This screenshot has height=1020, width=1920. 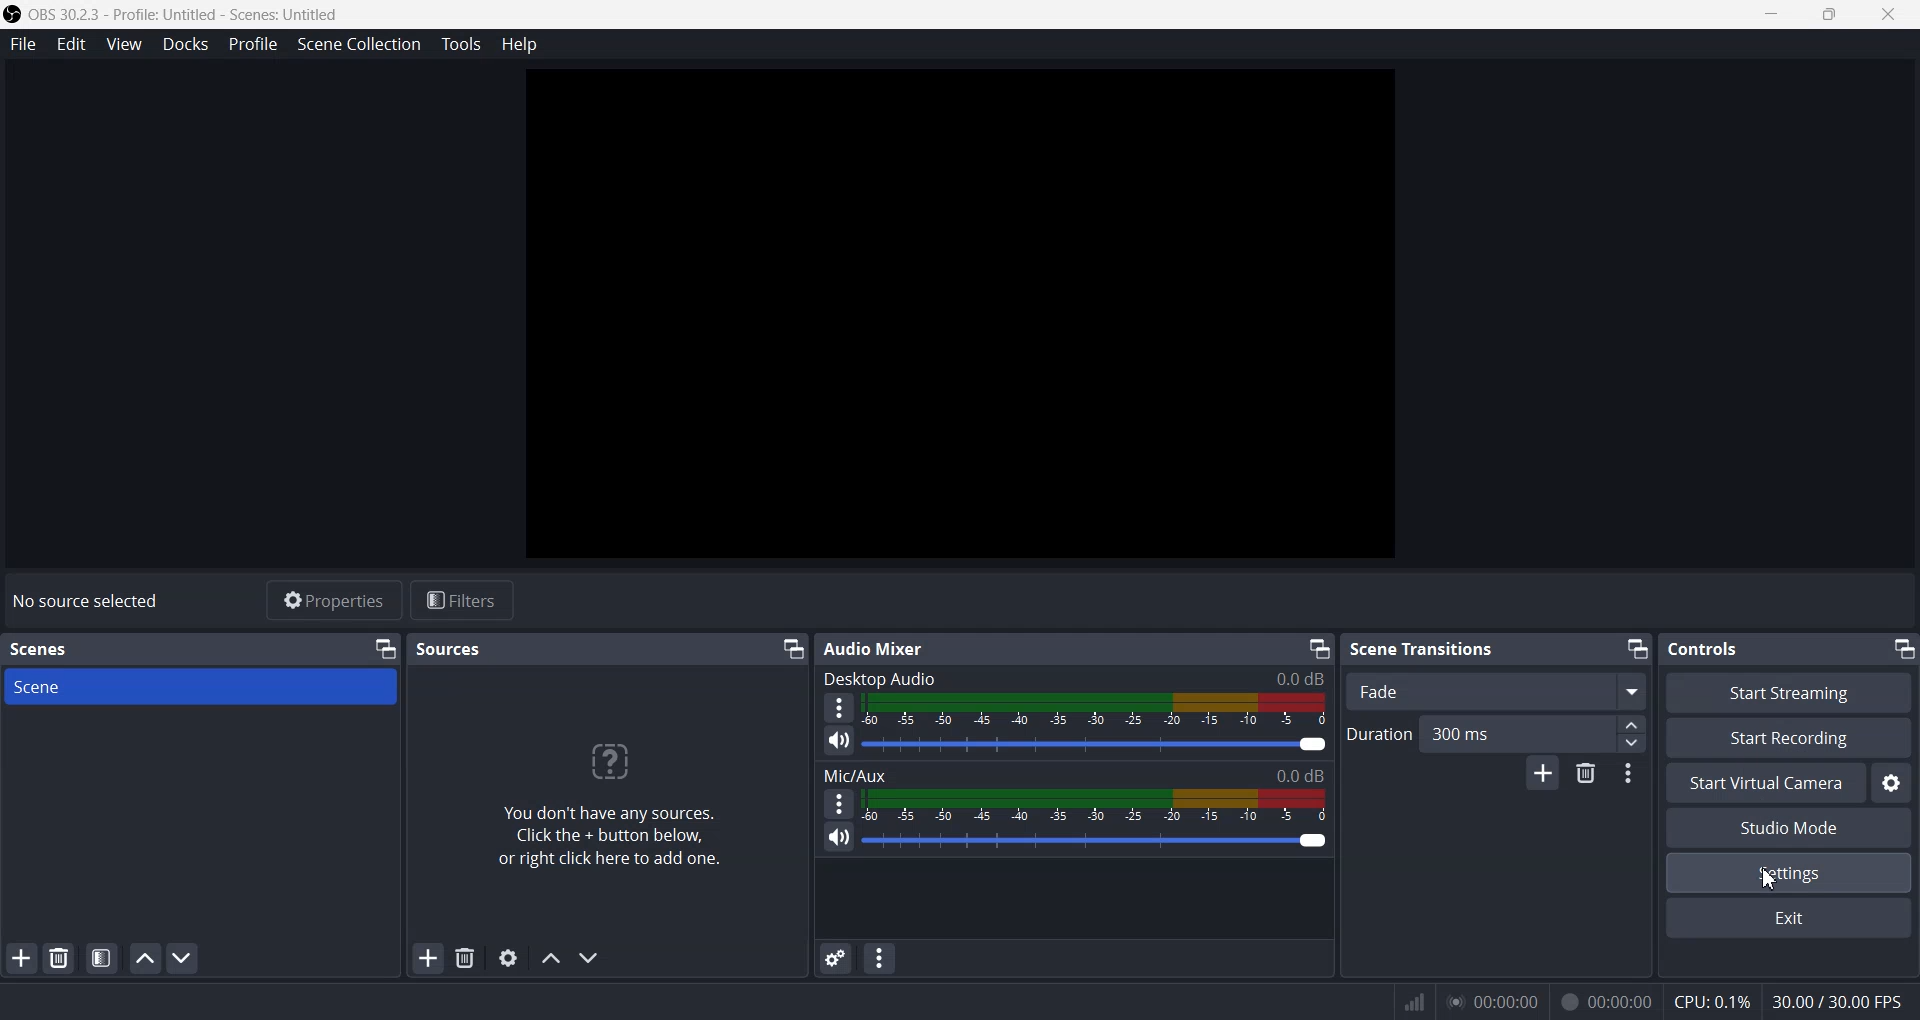 What do you see at coordinates (1770, 876) in the screenshot?
I see `Cursor` at bounding box center [1770, 876].